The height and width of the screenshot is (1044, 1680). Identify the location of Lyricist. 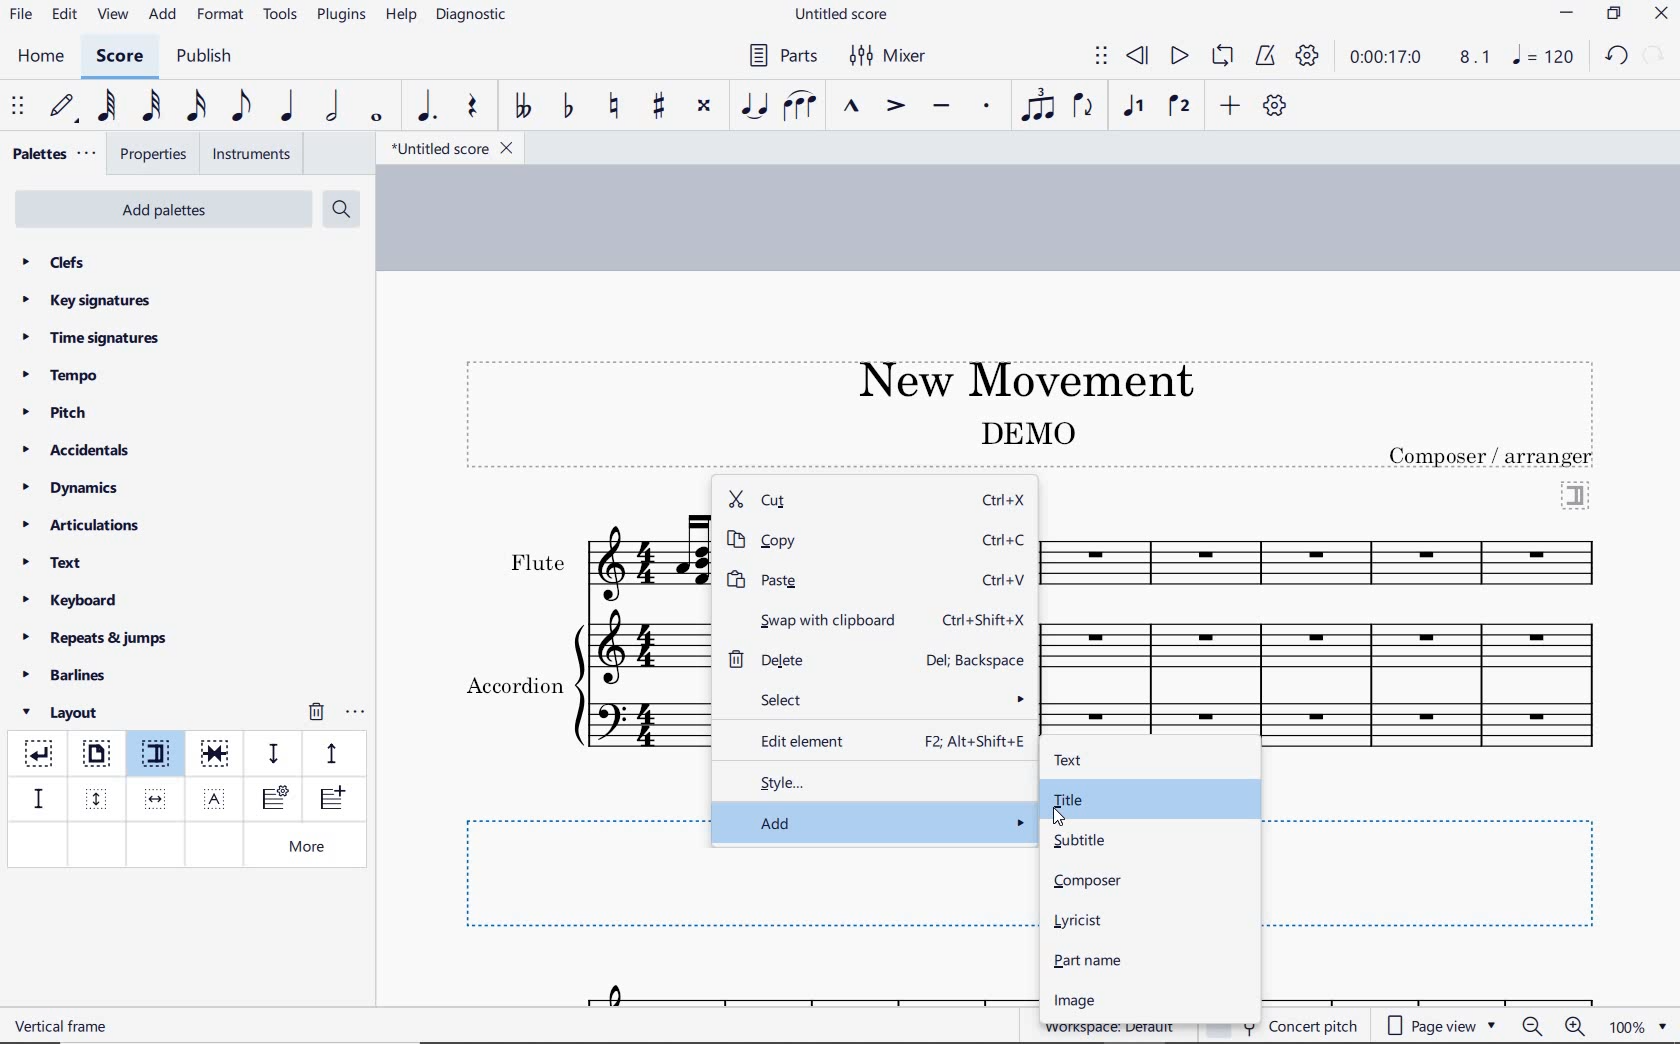
(1082, 921).